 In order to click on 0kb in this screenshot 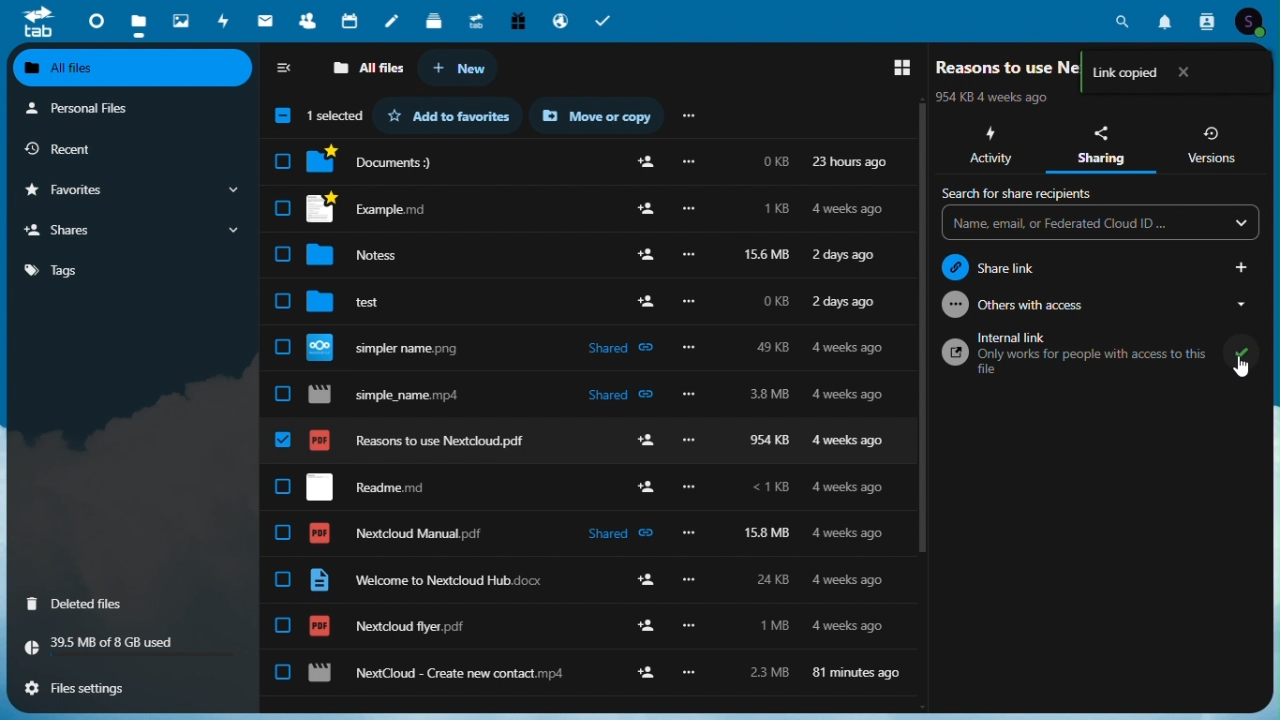, I will do `click(776, 300)`.